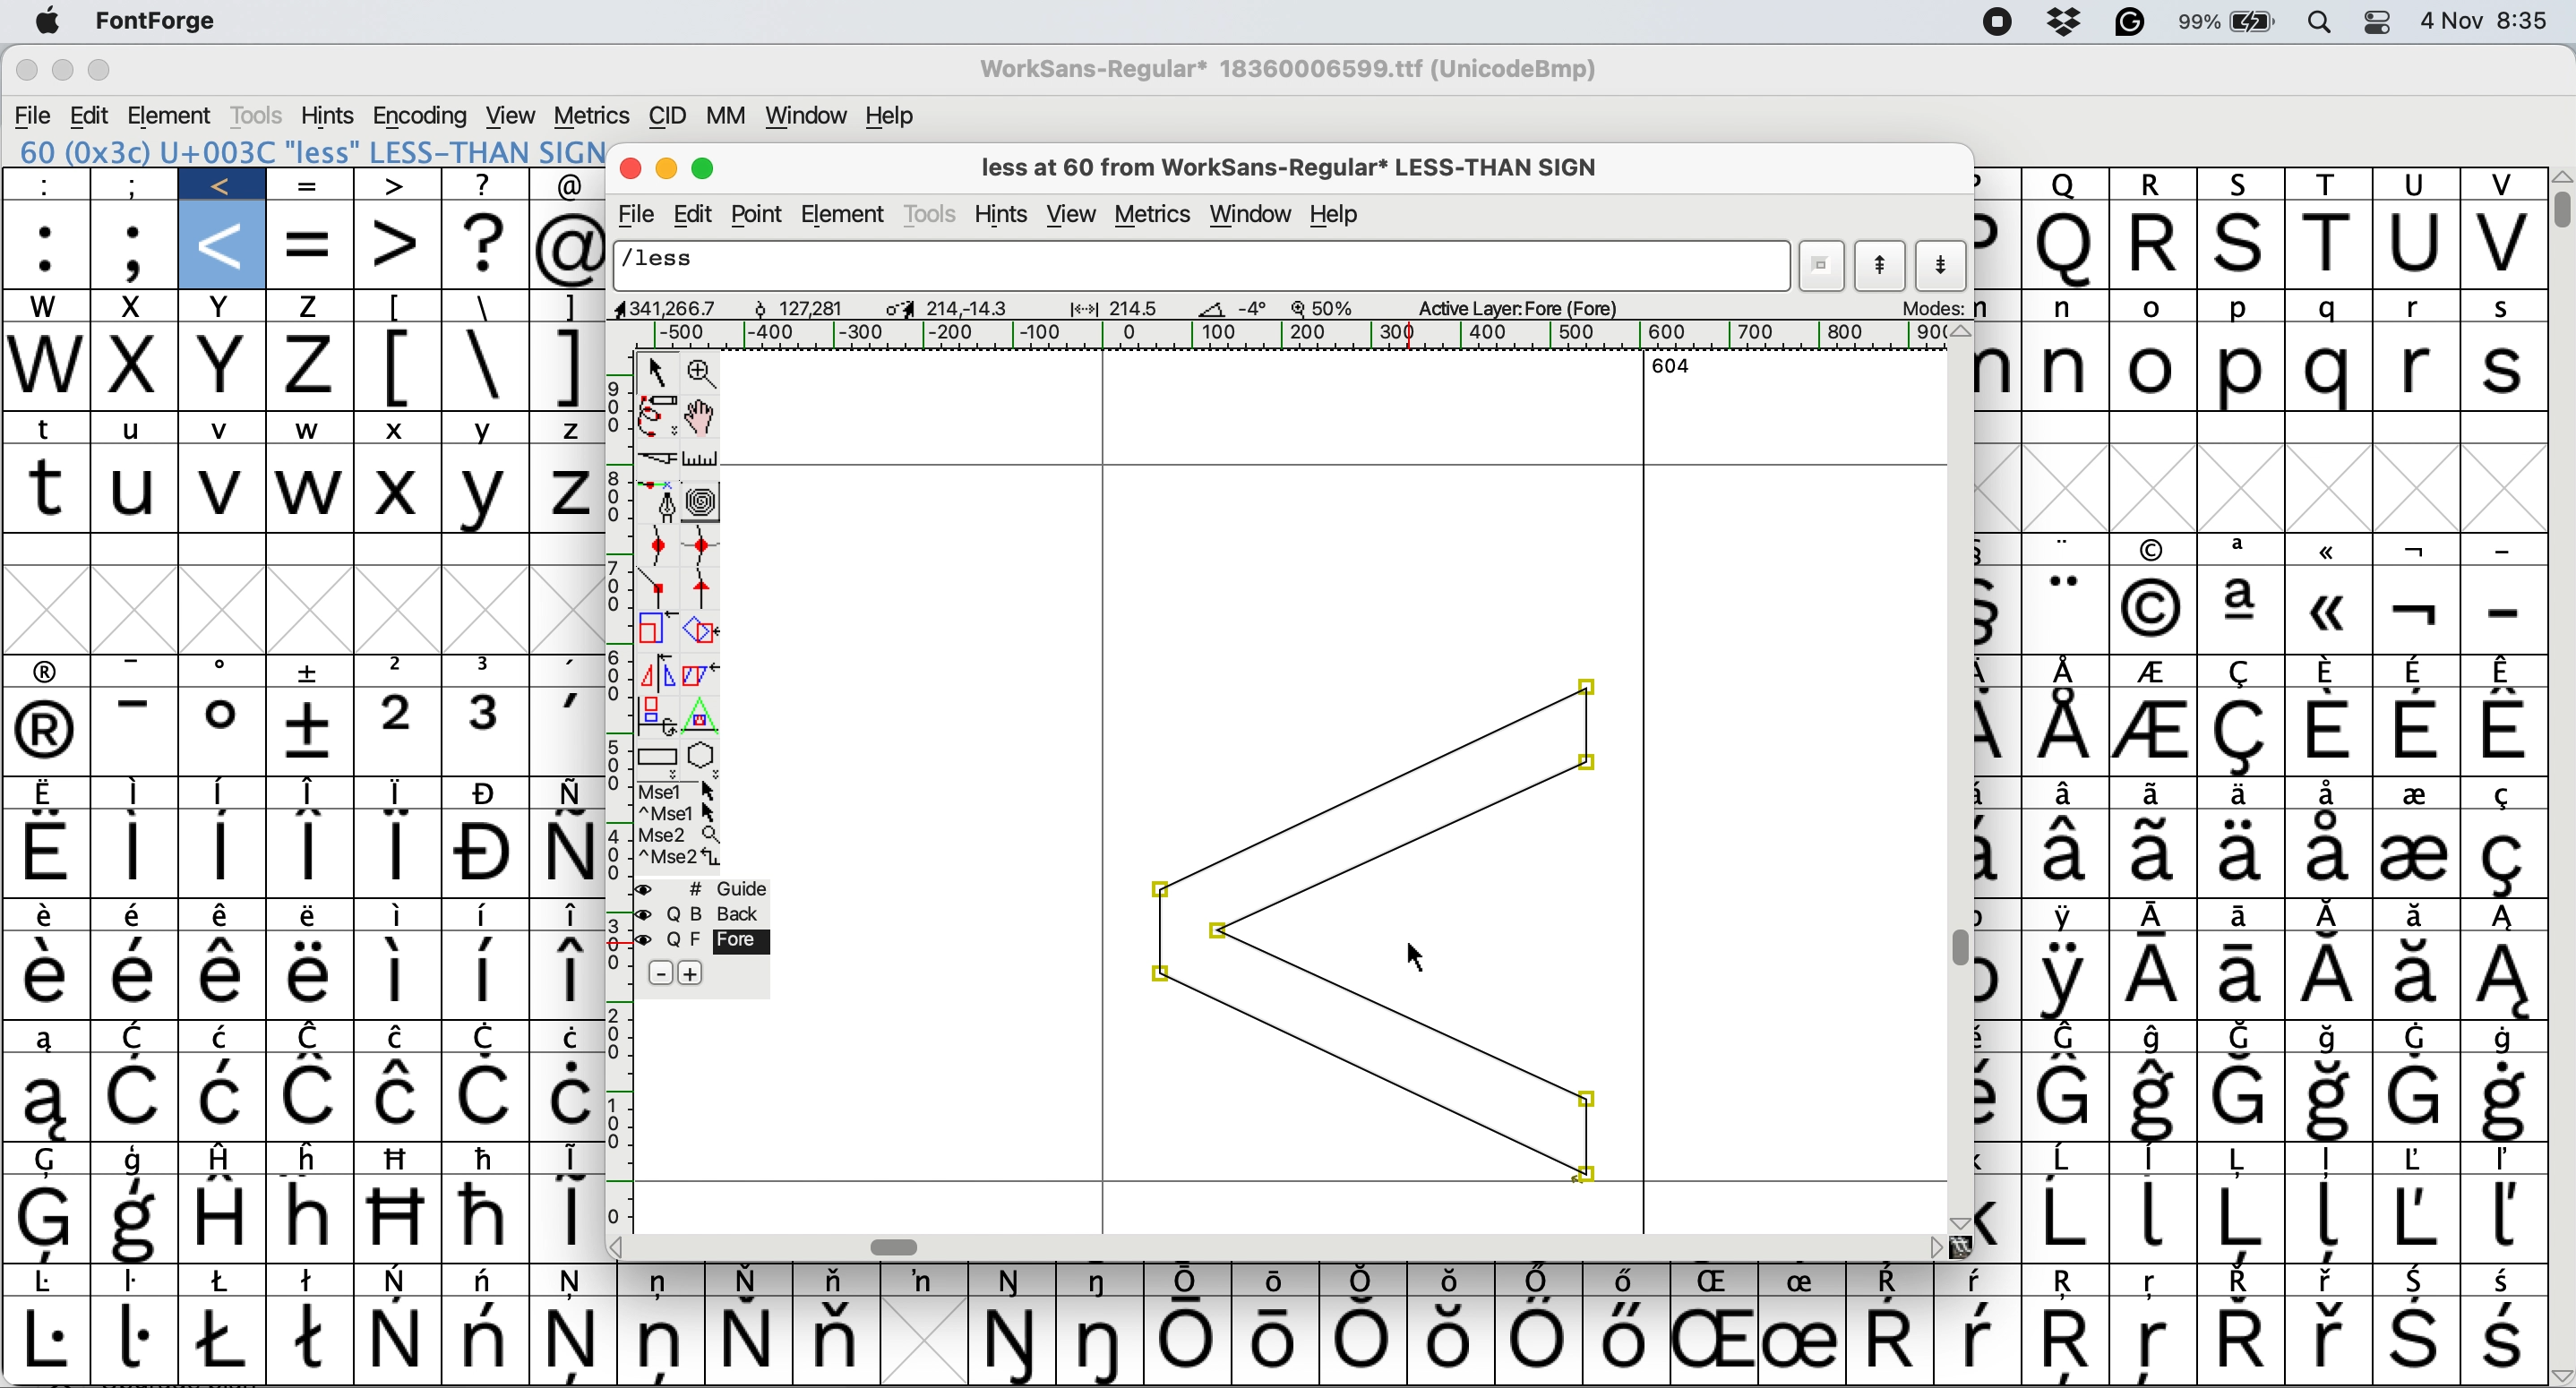  What do you see at coordinates (2329, 1339) in the screenshot?
I see `Symbol` at bounding box center [2329, 1339].